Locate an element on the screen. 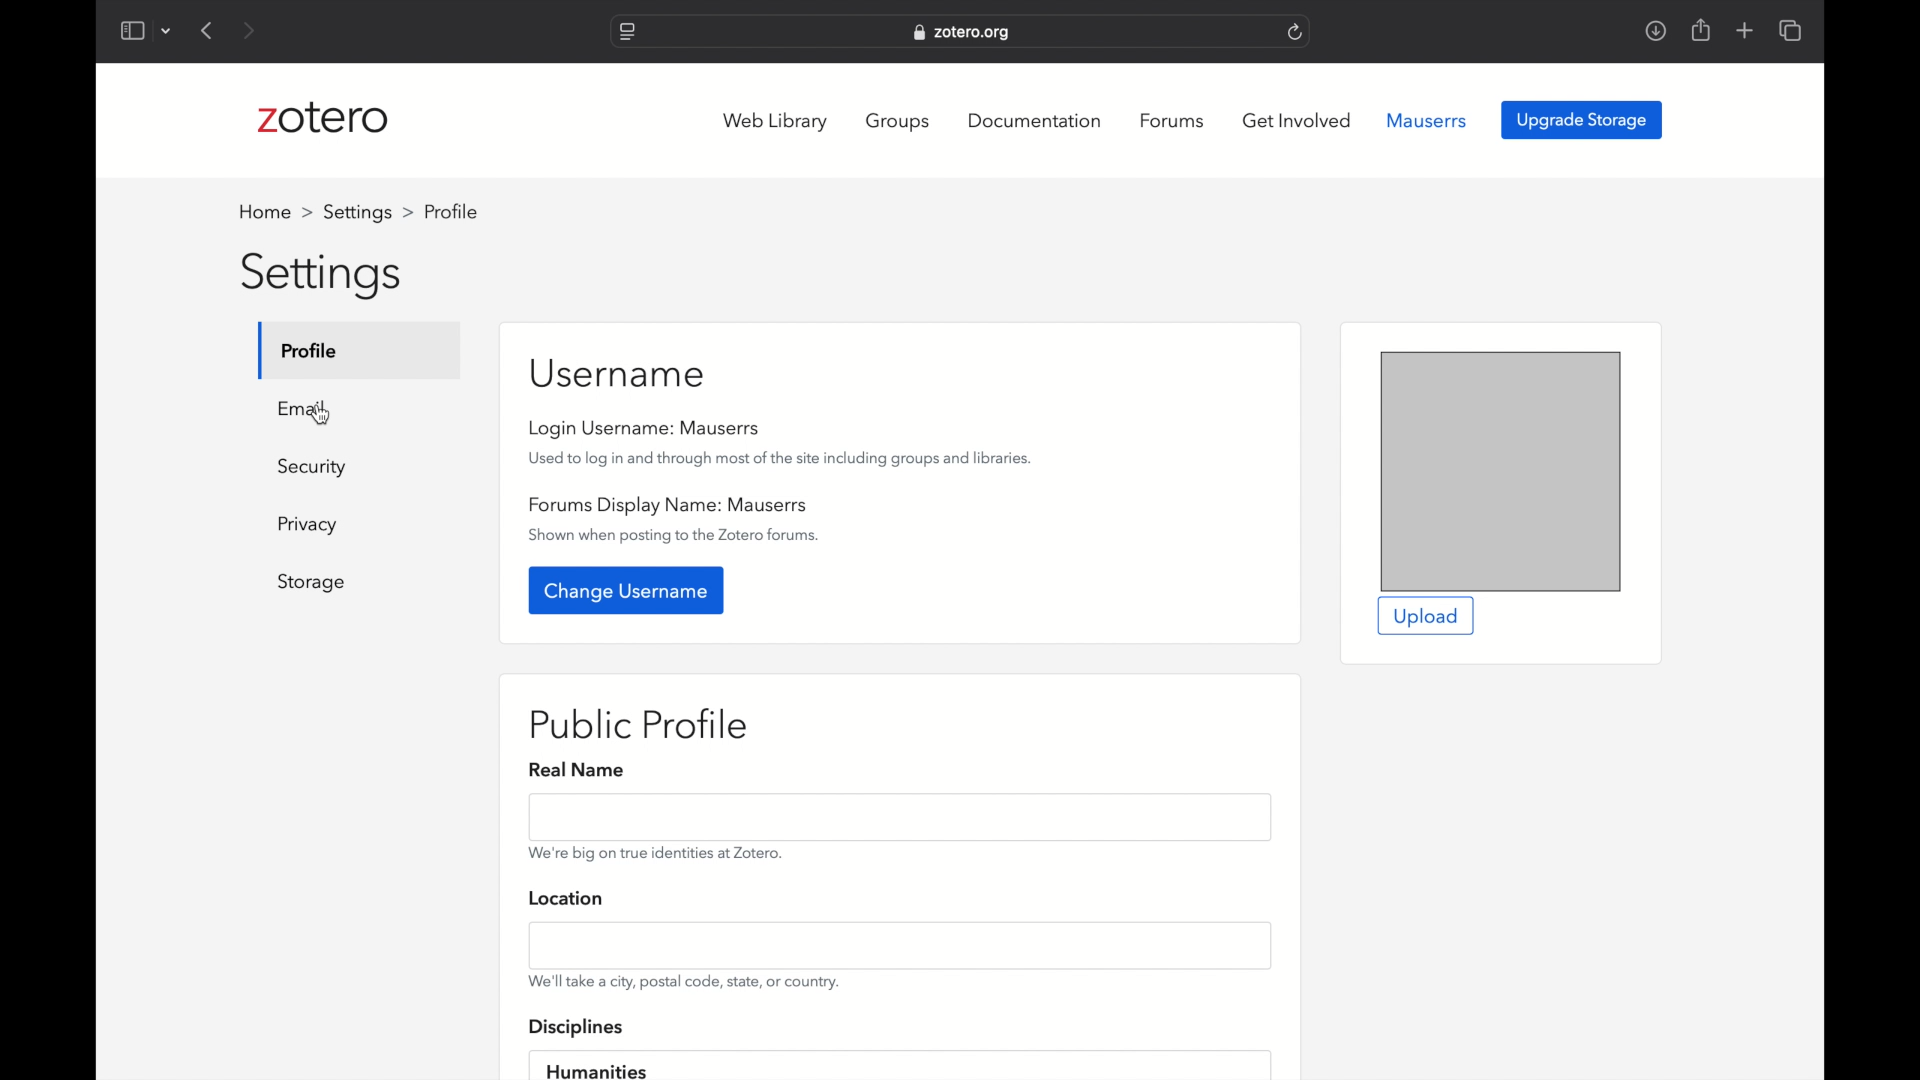 The image size is (1920, 1080). refresh is located at coordinates (1296, 32).